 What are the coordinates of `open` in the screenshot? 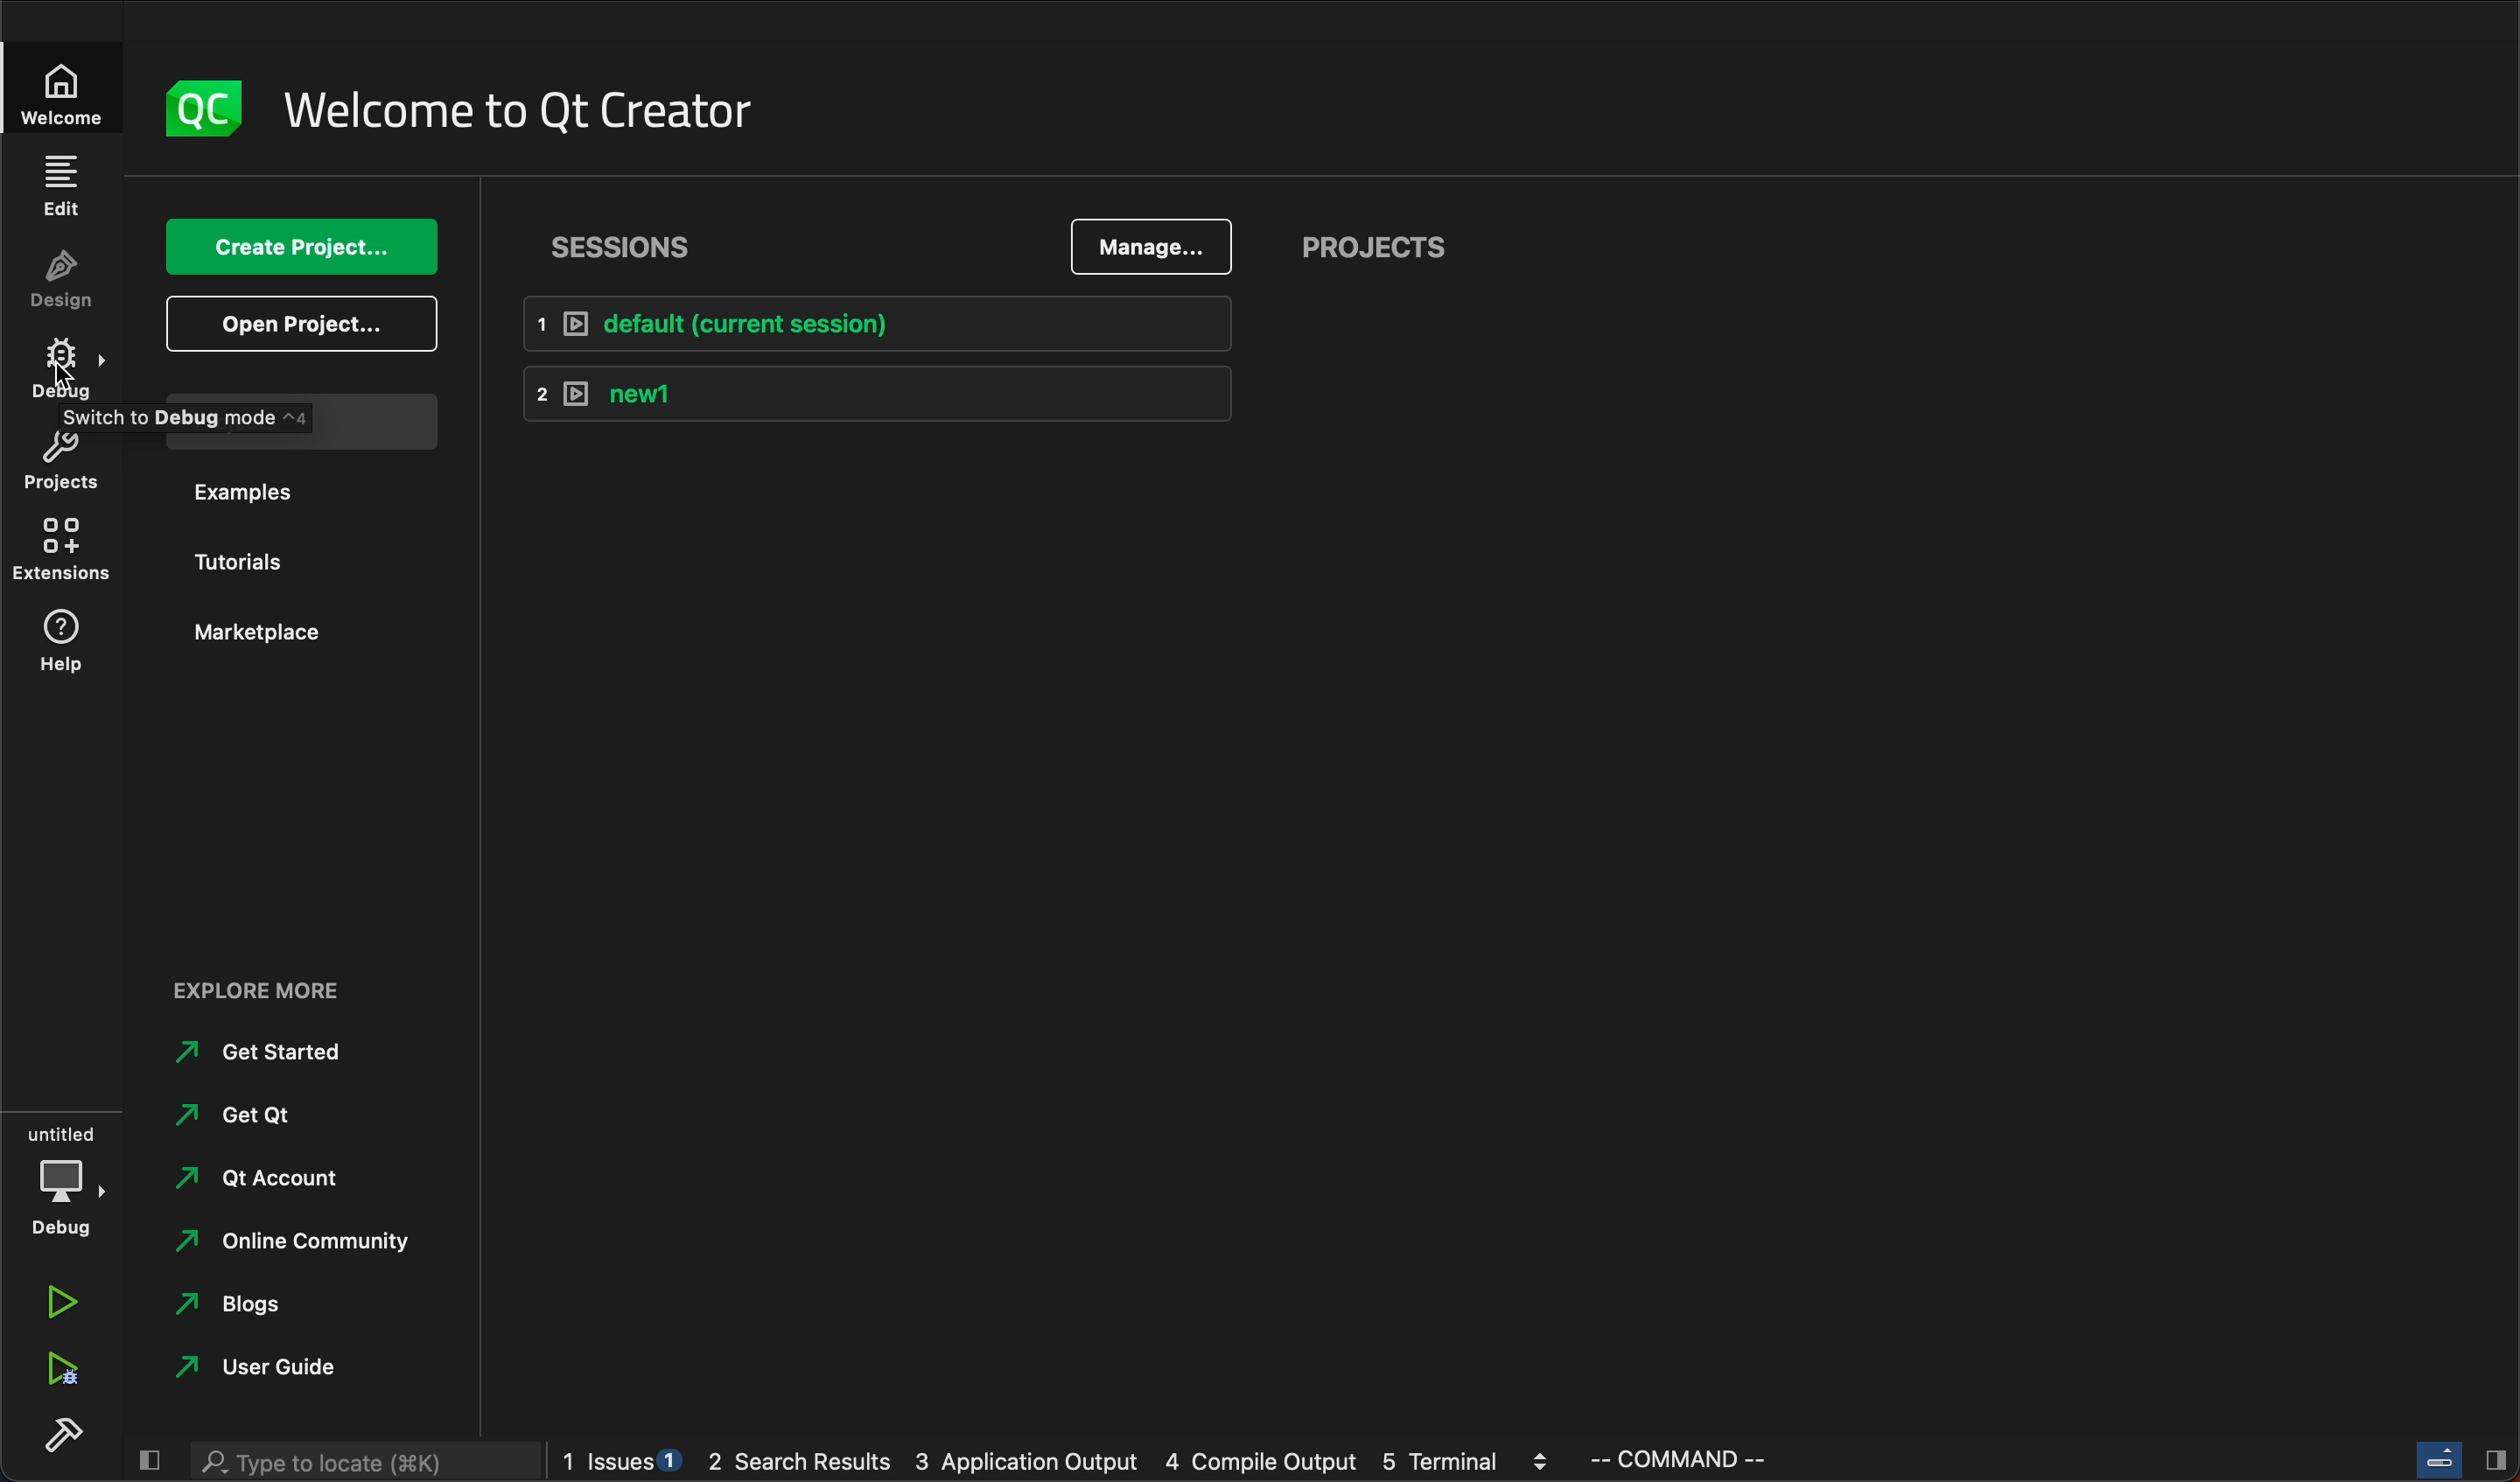 It's located at (296, 324).